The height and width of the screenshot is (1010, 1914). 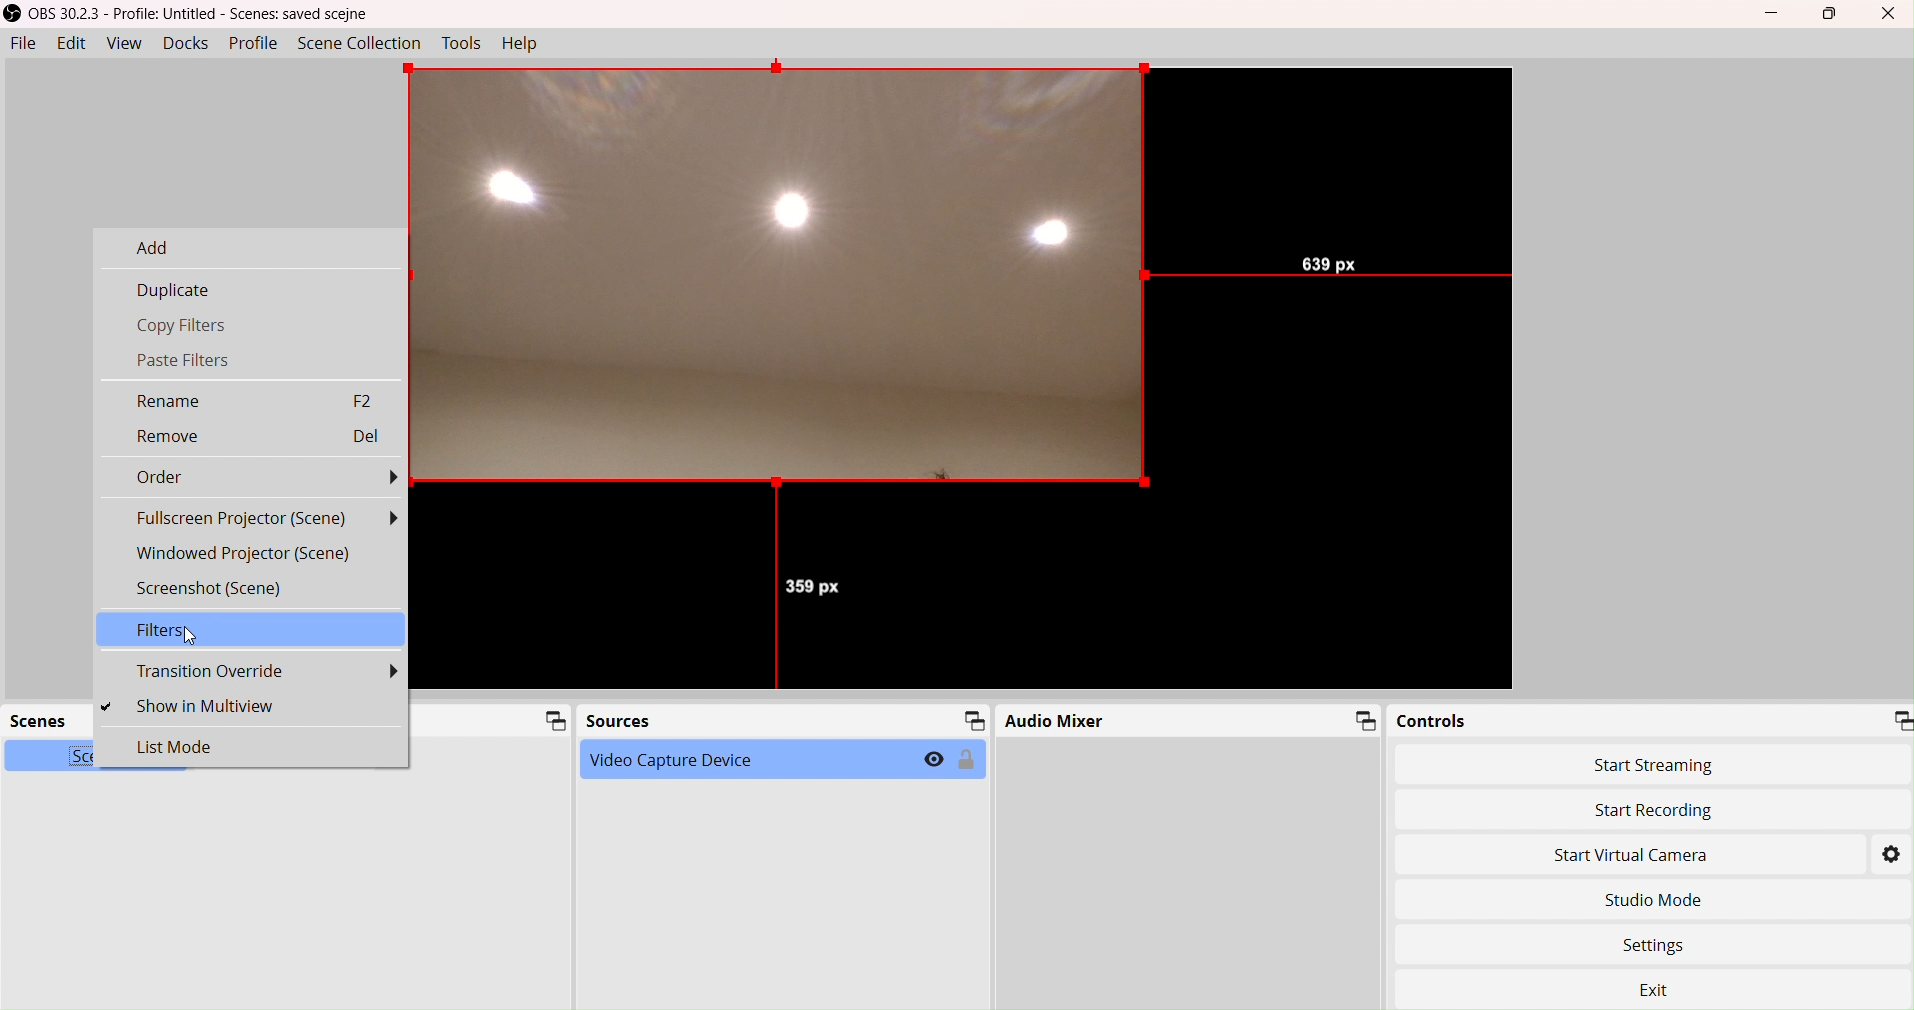 What do you see at coordinates (264, 671) in the screenshot?
I see `Transition Override` at bounding box center [264, 671].